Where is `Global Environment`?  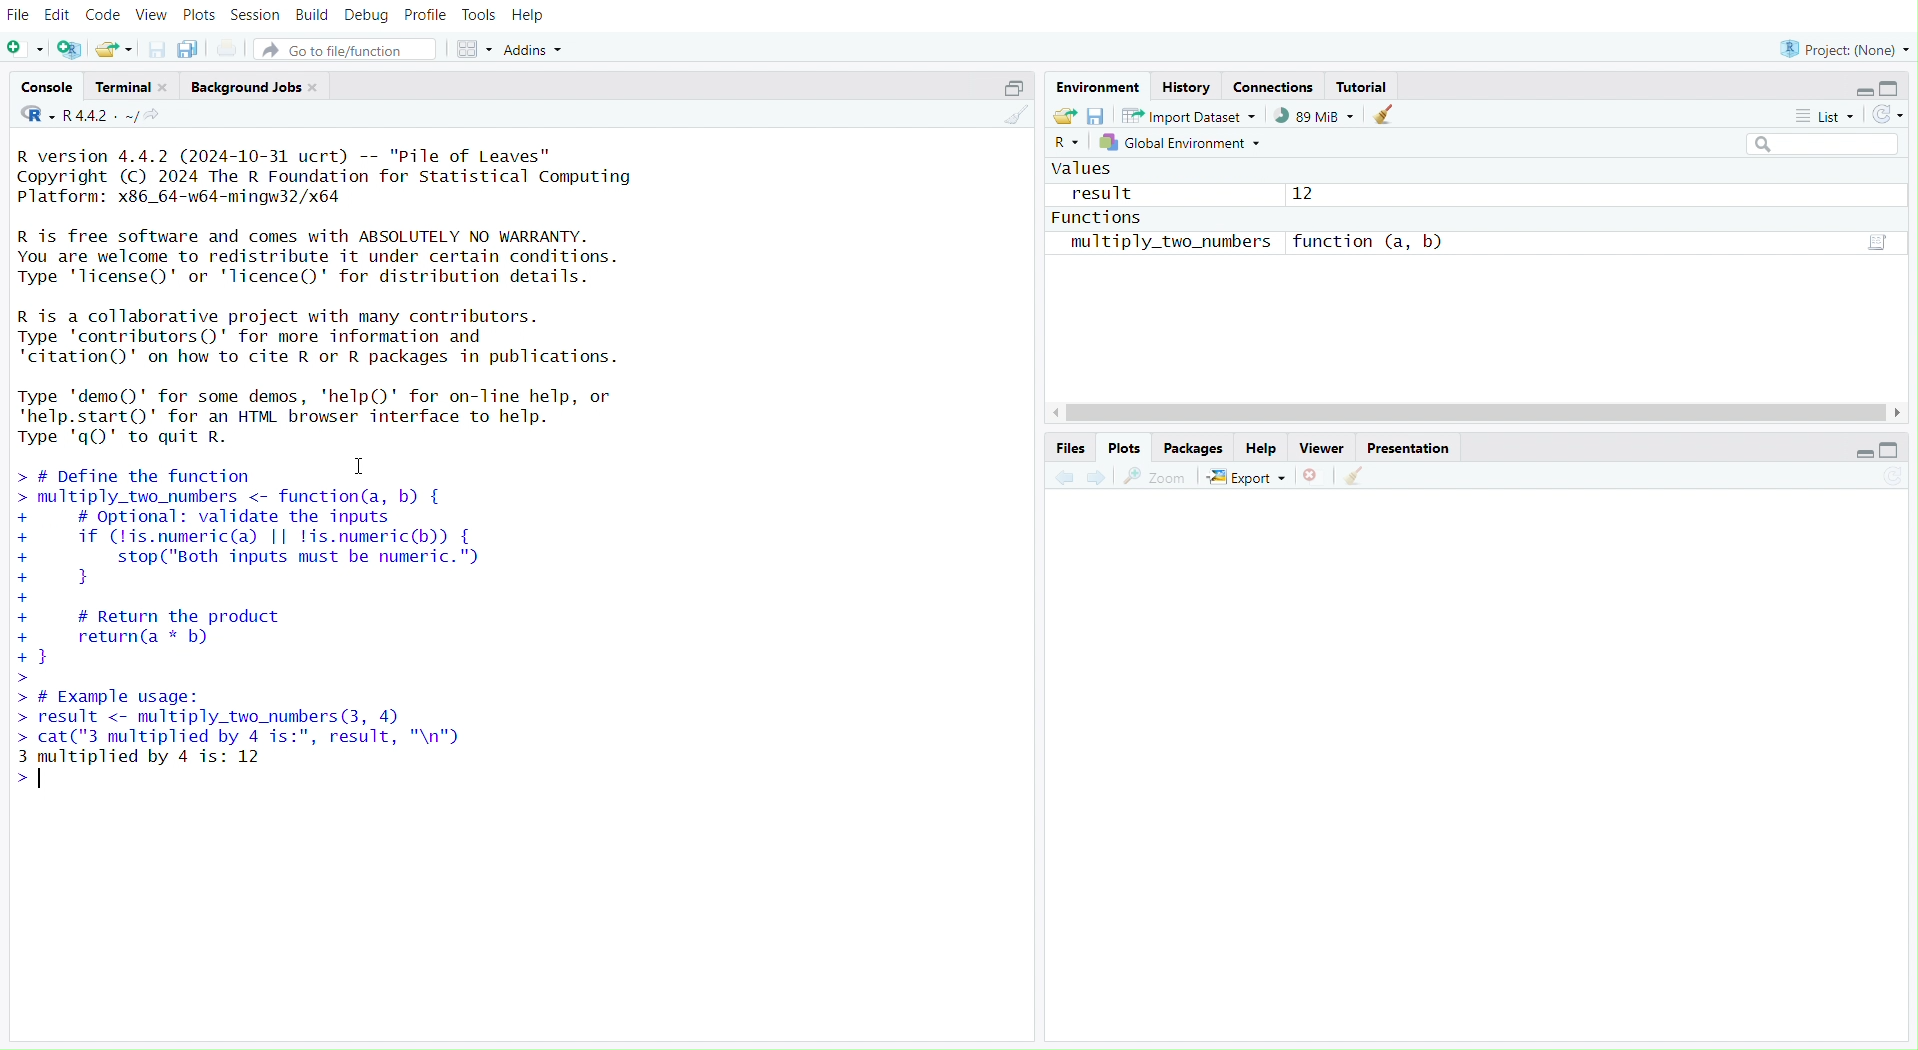 Global Environment is located at coordinates (1184, 143).